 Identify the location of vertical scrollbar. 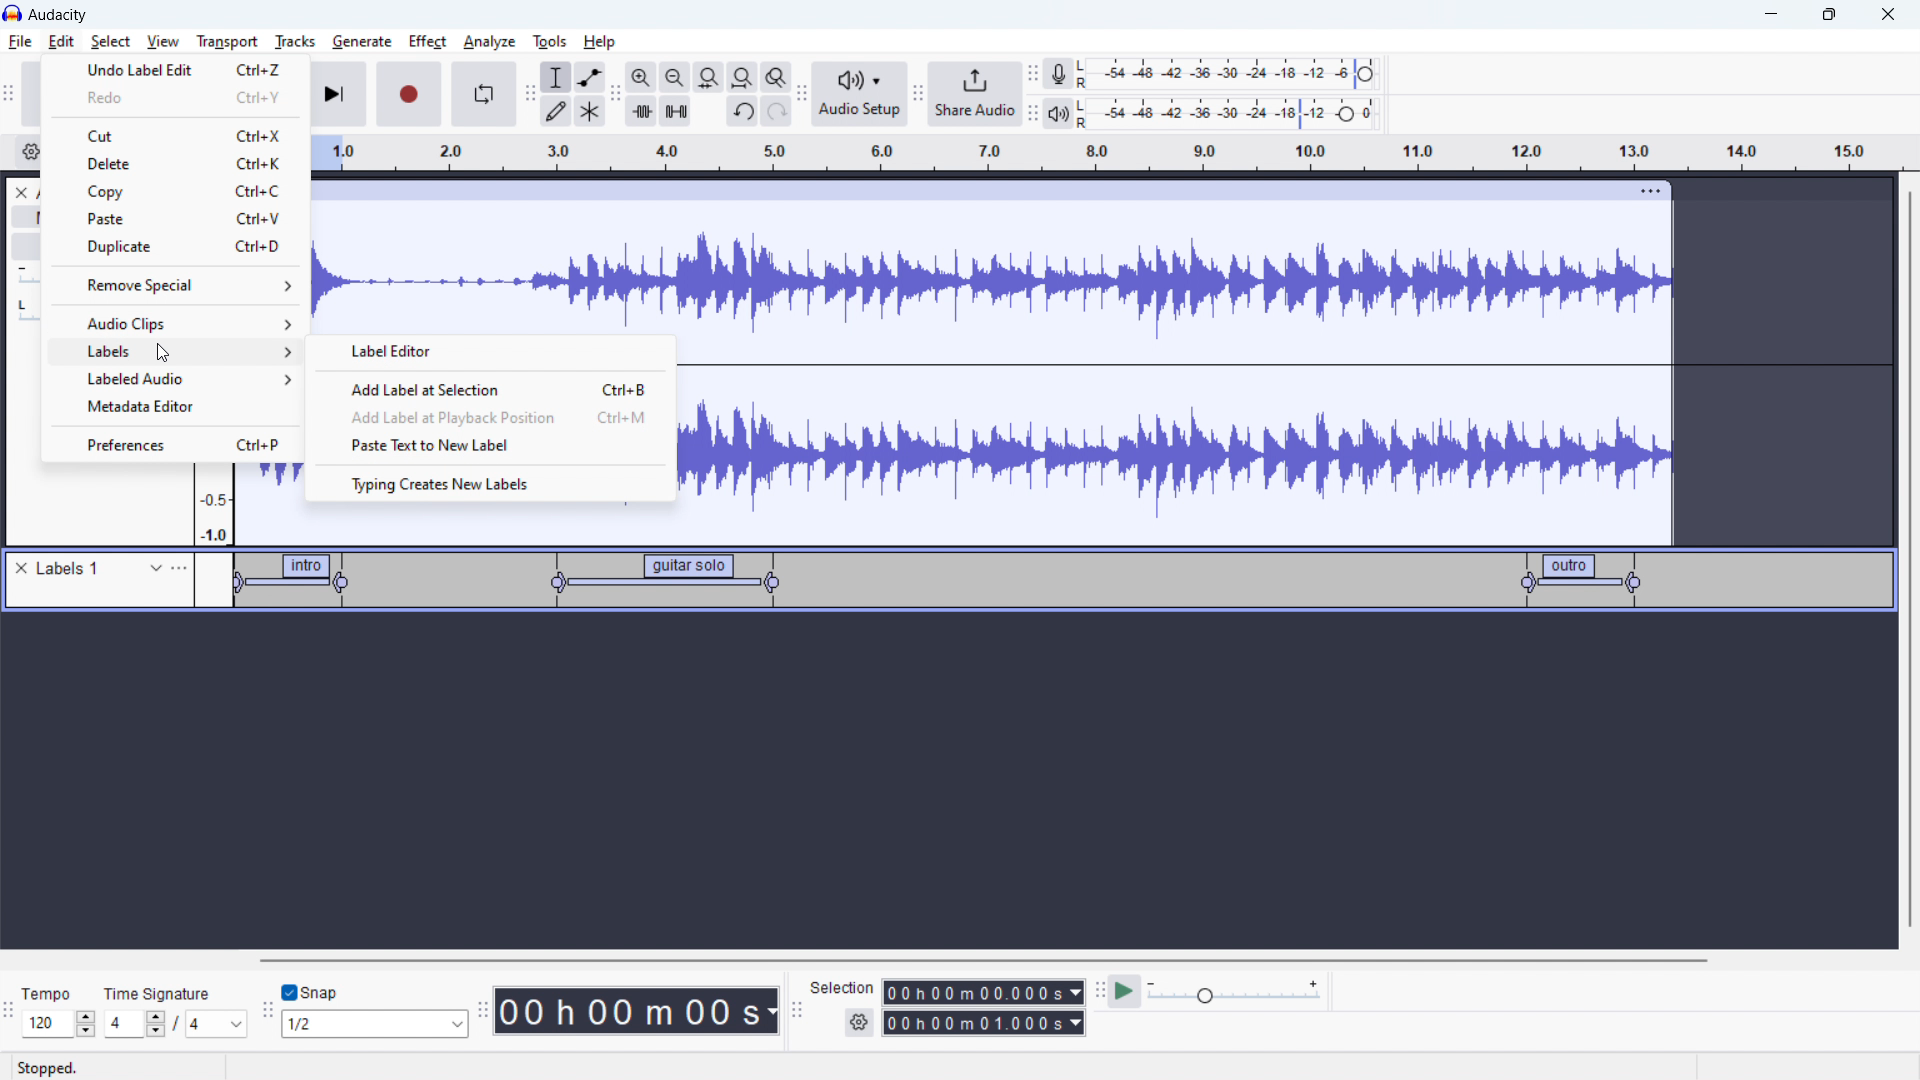
(1908, 562).